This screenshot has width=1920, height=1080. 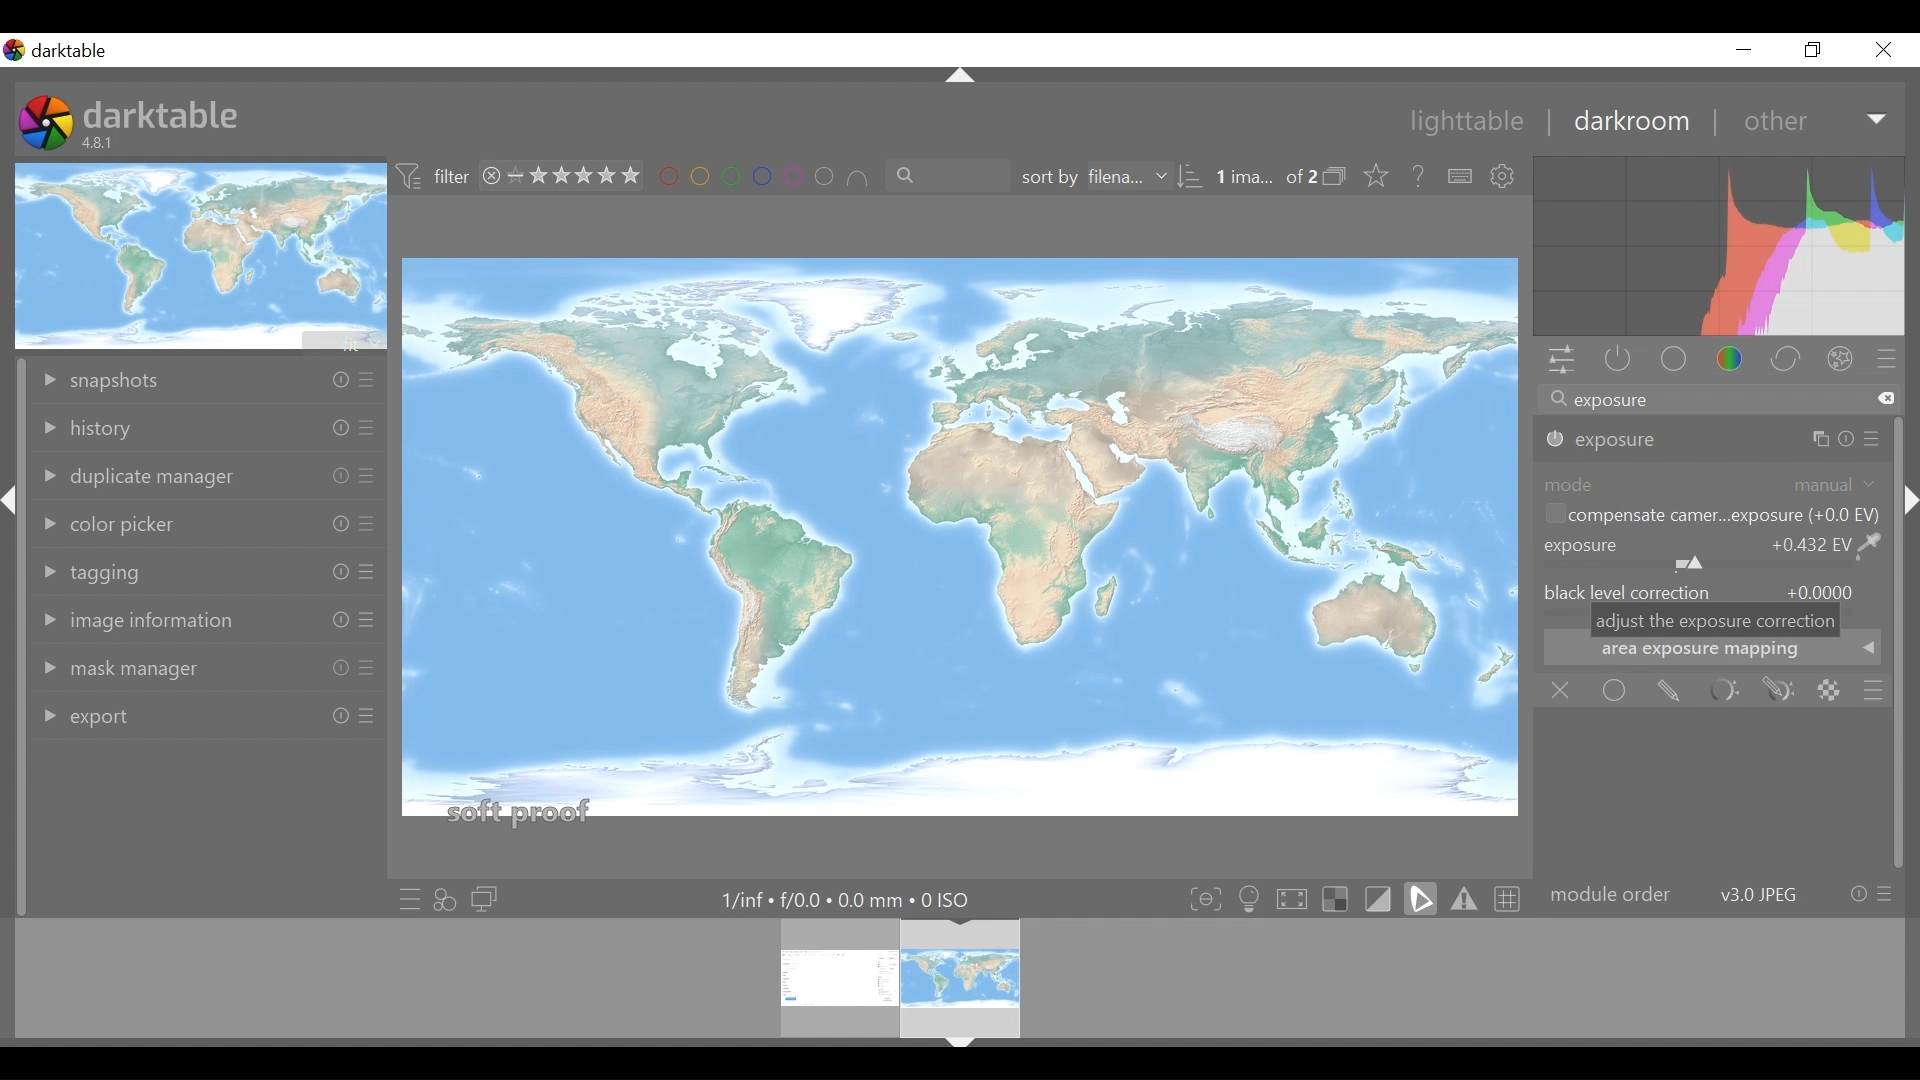 I want to click on toggle high quality processing, so click(x=1297, y=898).